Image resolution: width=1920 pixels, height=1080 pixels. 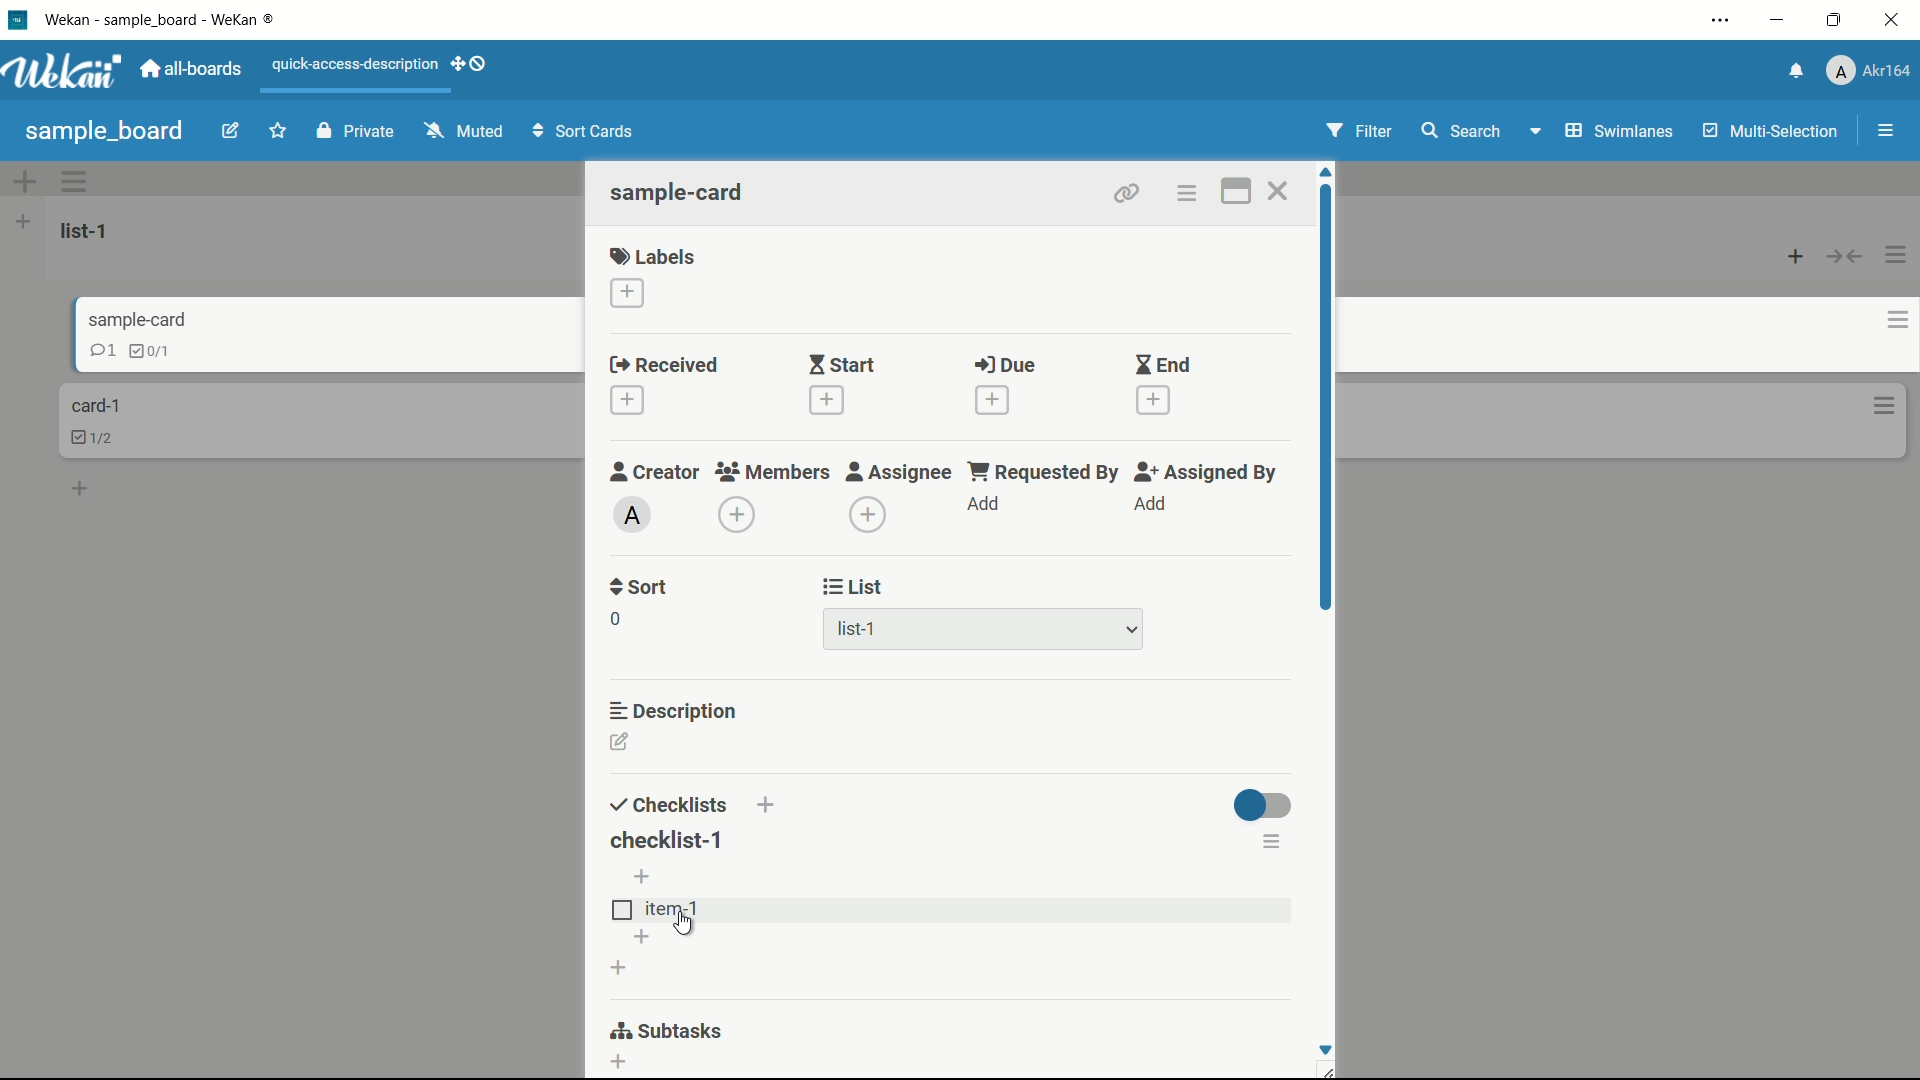 I want to click on admin, so click(x=633, y=514).